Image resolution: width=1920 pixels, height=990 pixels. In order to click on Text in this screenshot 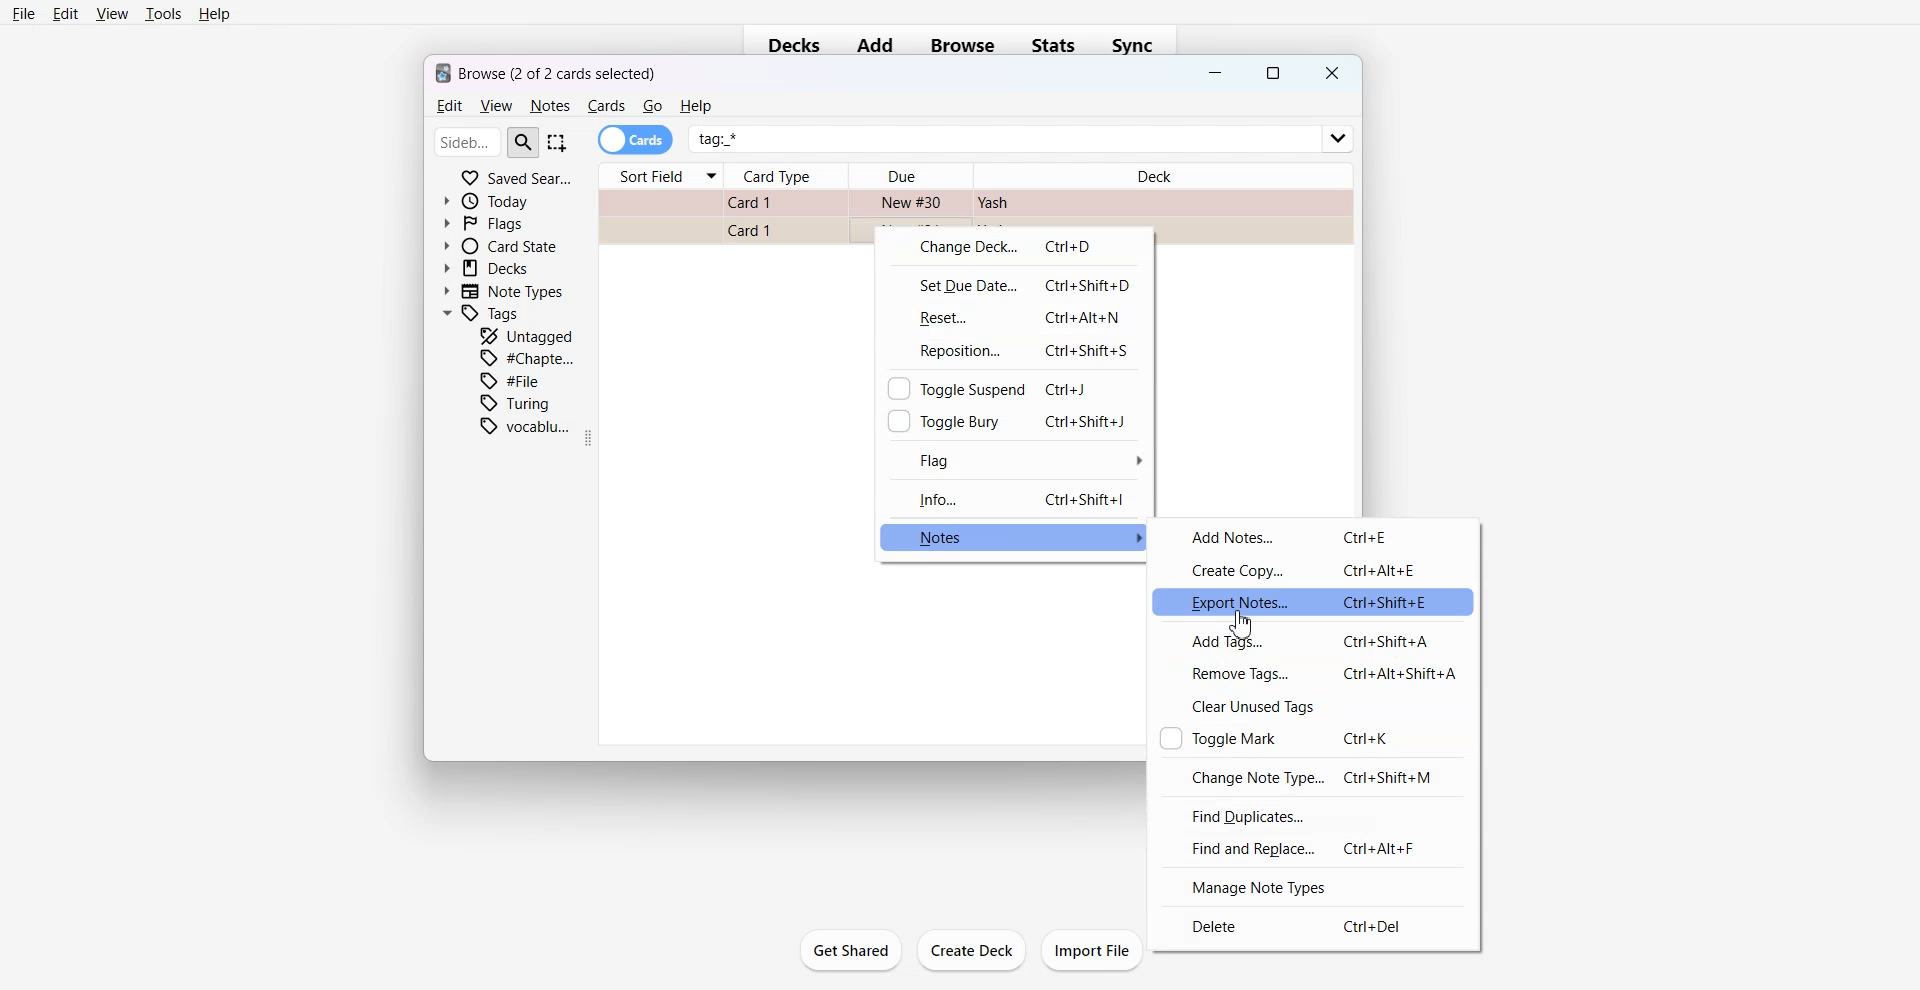, I will do `click(547, 71)`.